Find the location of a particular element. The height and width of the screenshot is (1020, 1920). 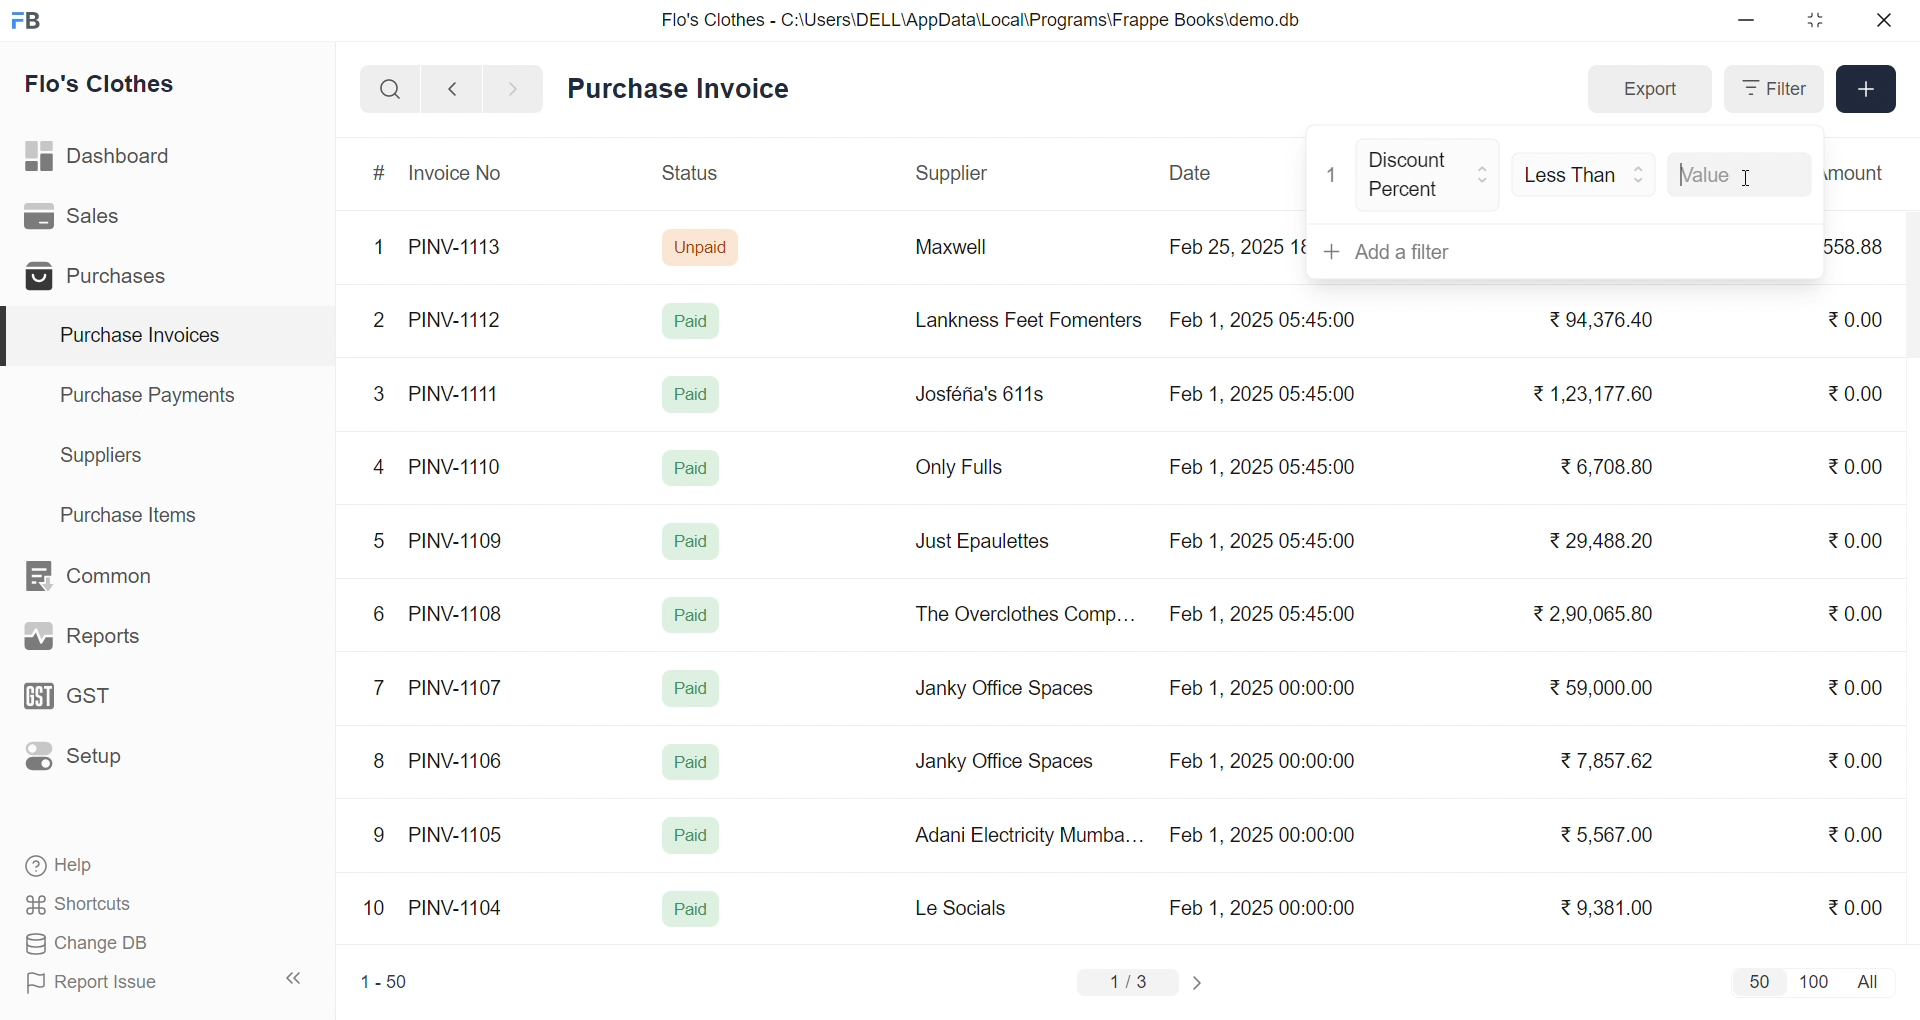

Paid is located at coordinates (692, 394).